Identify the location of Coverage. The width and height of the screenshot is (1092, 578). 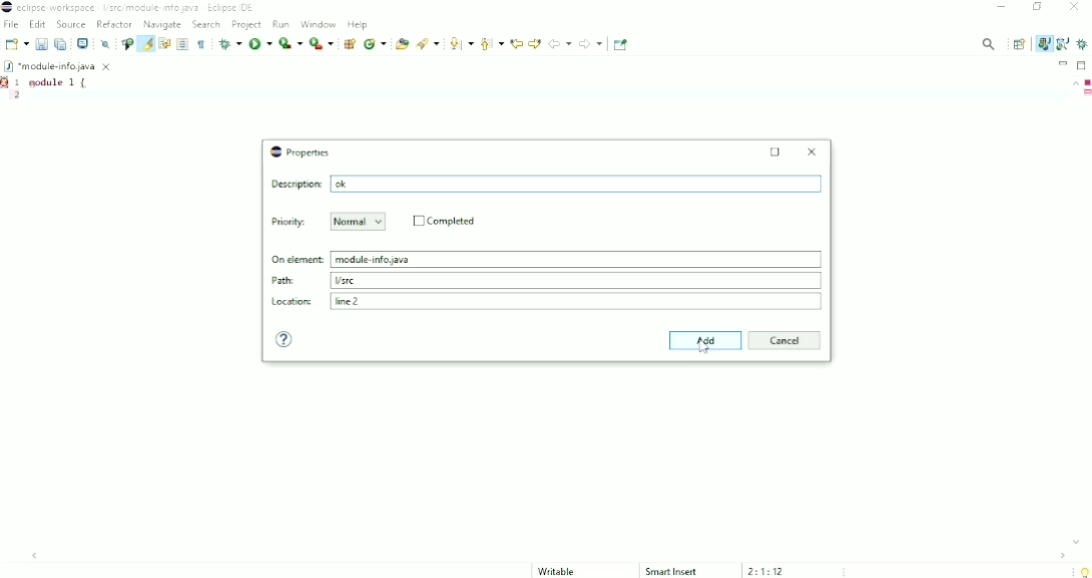
(290, 43).